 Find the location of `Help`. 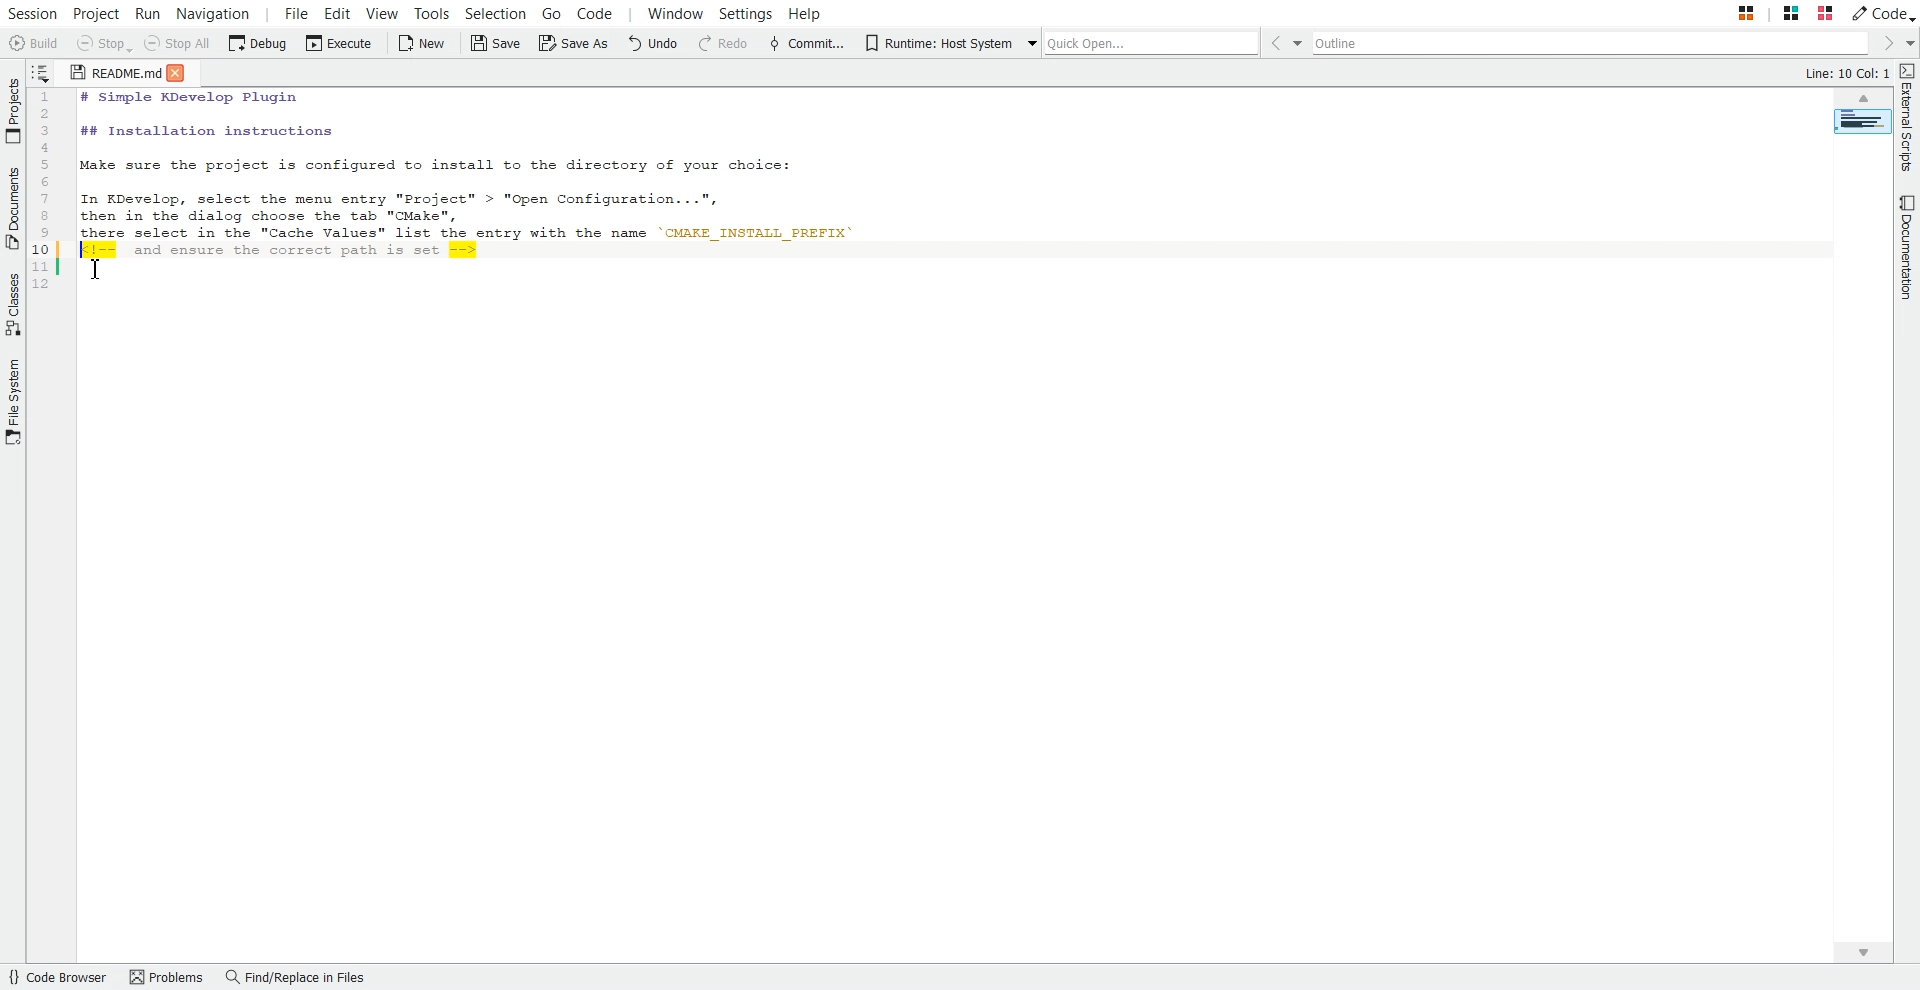

Help is located at coordinates (805, 12).